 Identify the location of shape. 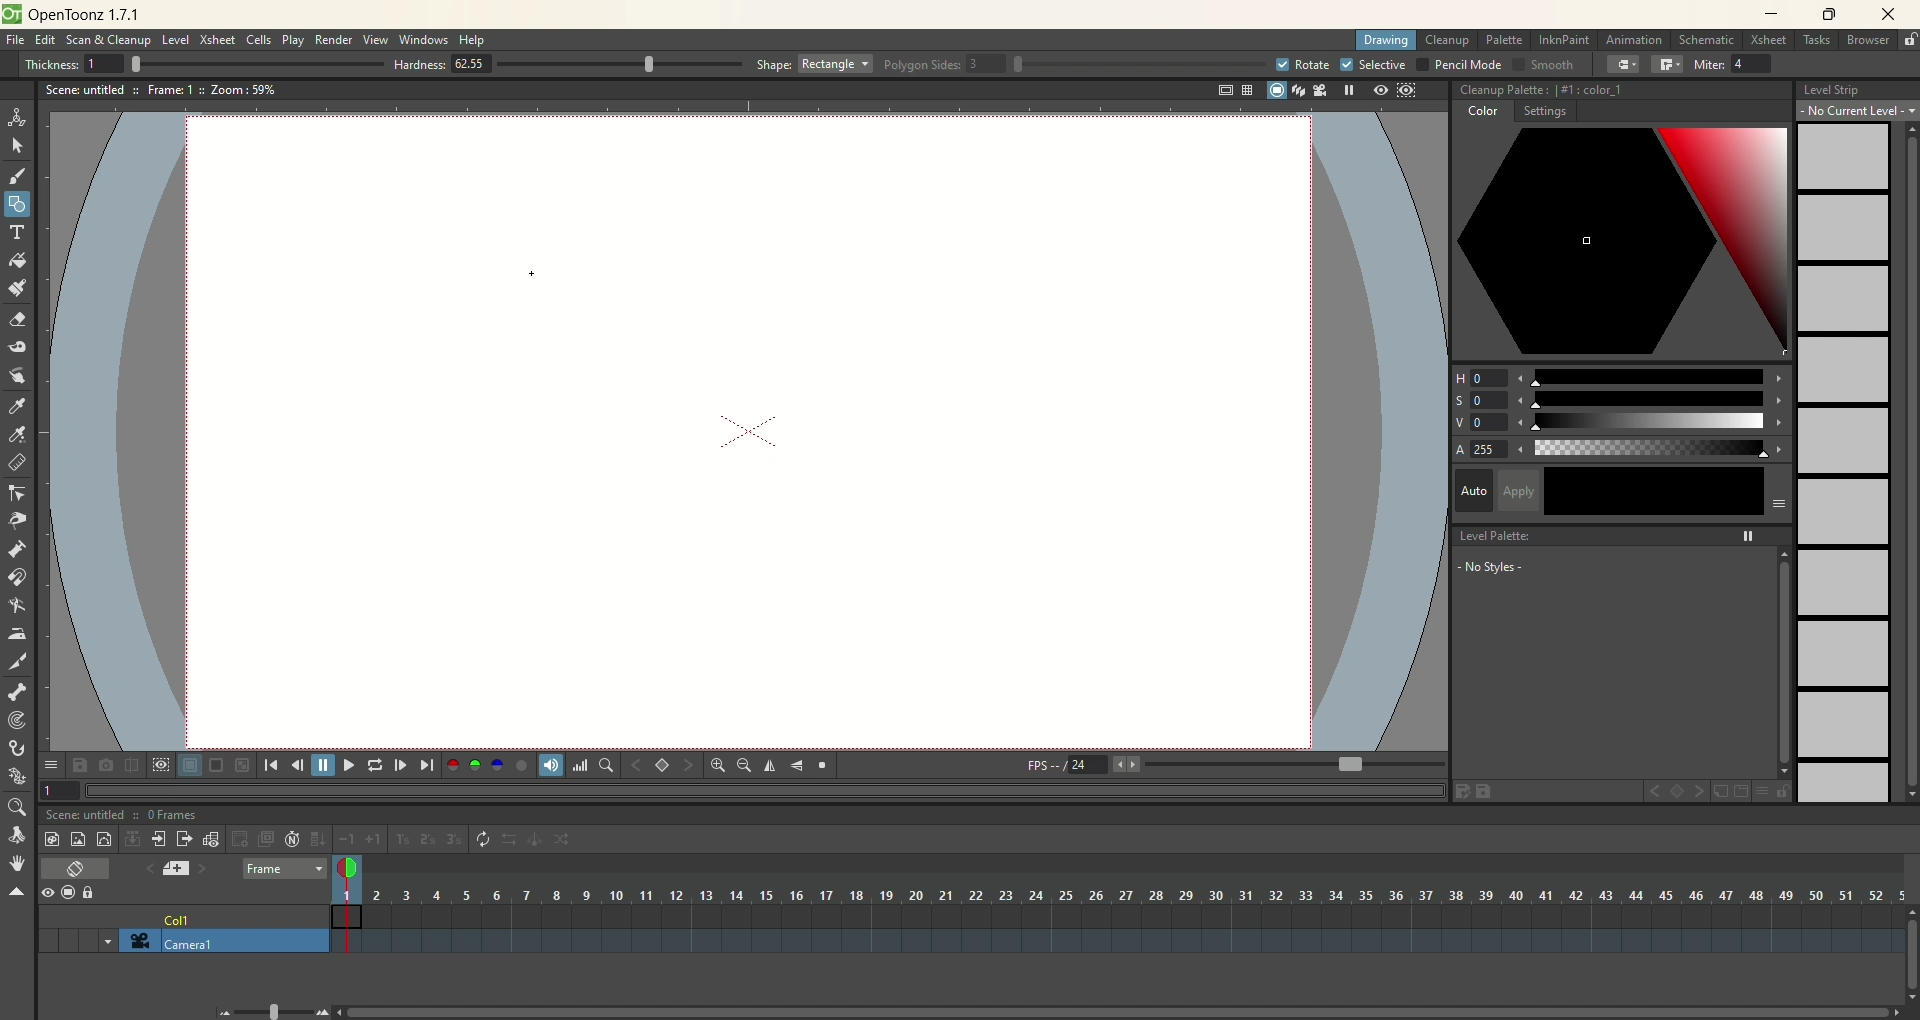
(815, 63).